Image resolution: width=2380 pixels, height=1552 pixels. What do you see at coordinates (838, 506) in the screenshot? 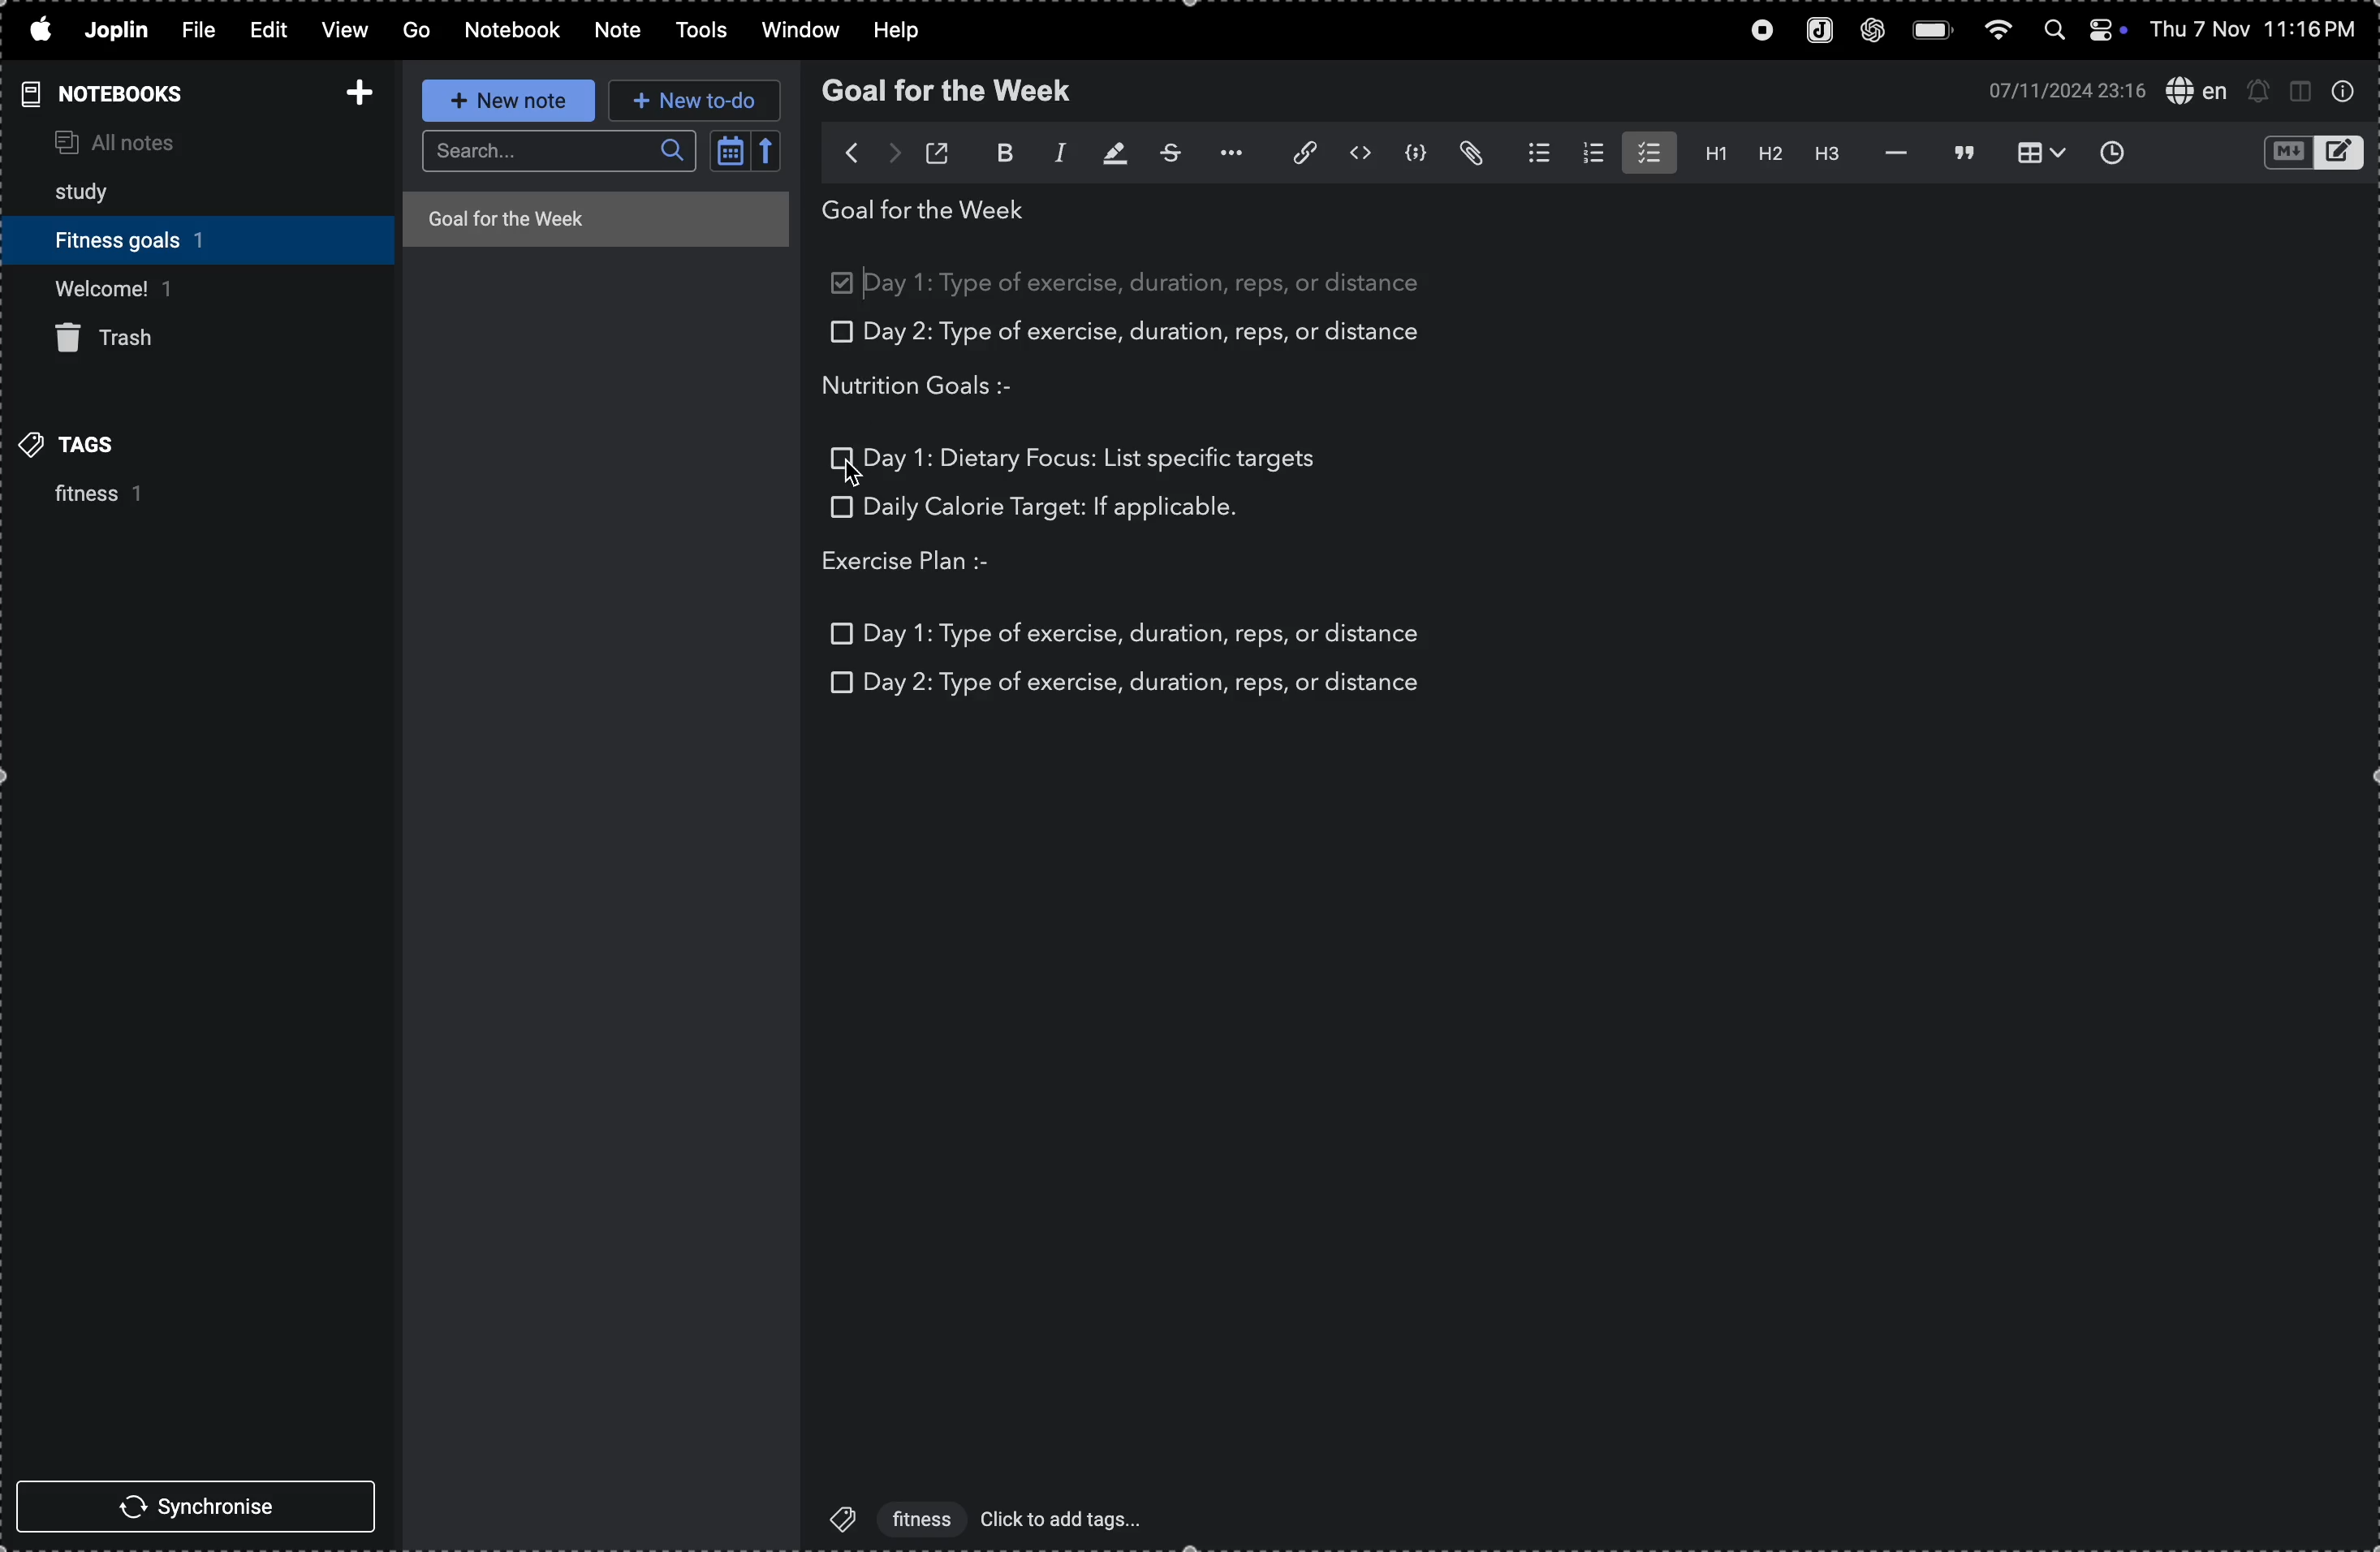
I see `checkbox` at bounding box center [838, 506].